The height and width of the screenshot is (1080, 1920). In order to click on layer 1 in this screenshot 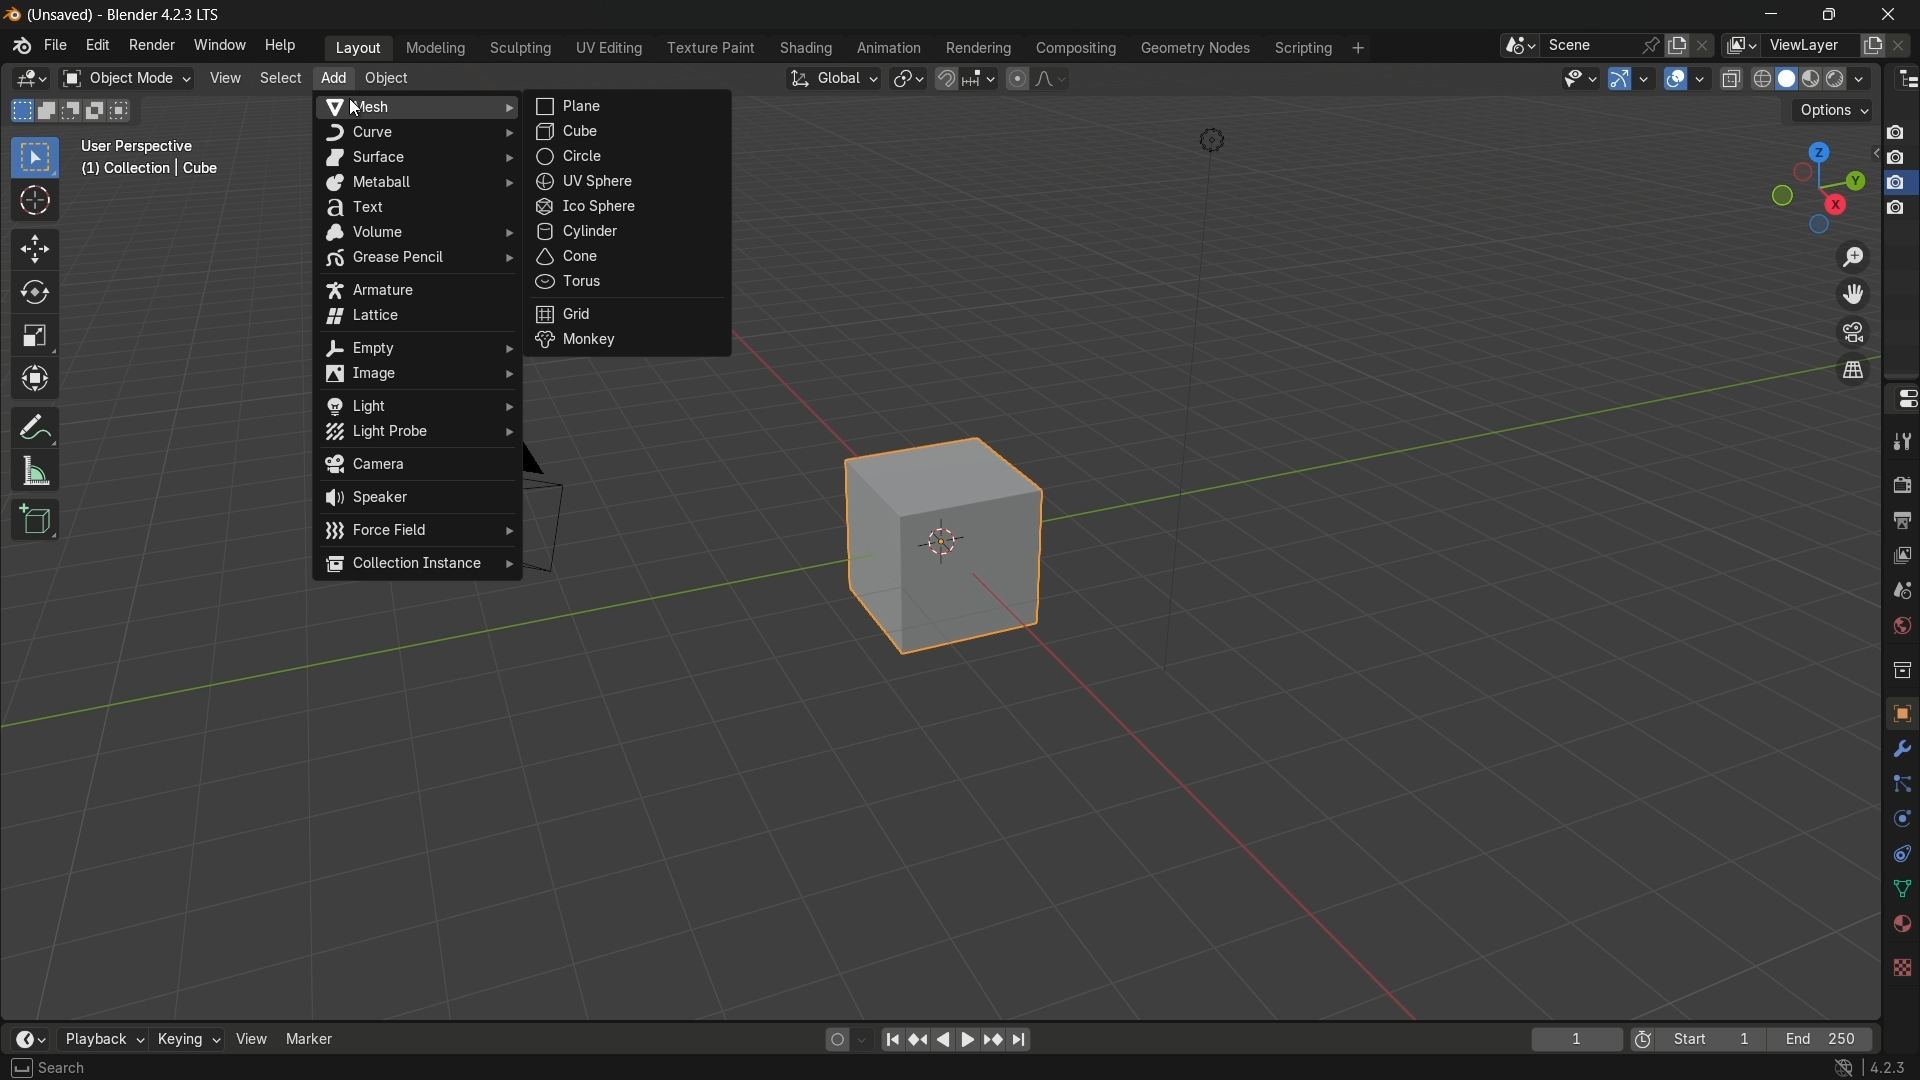, I will do `click(1895, 133)`.